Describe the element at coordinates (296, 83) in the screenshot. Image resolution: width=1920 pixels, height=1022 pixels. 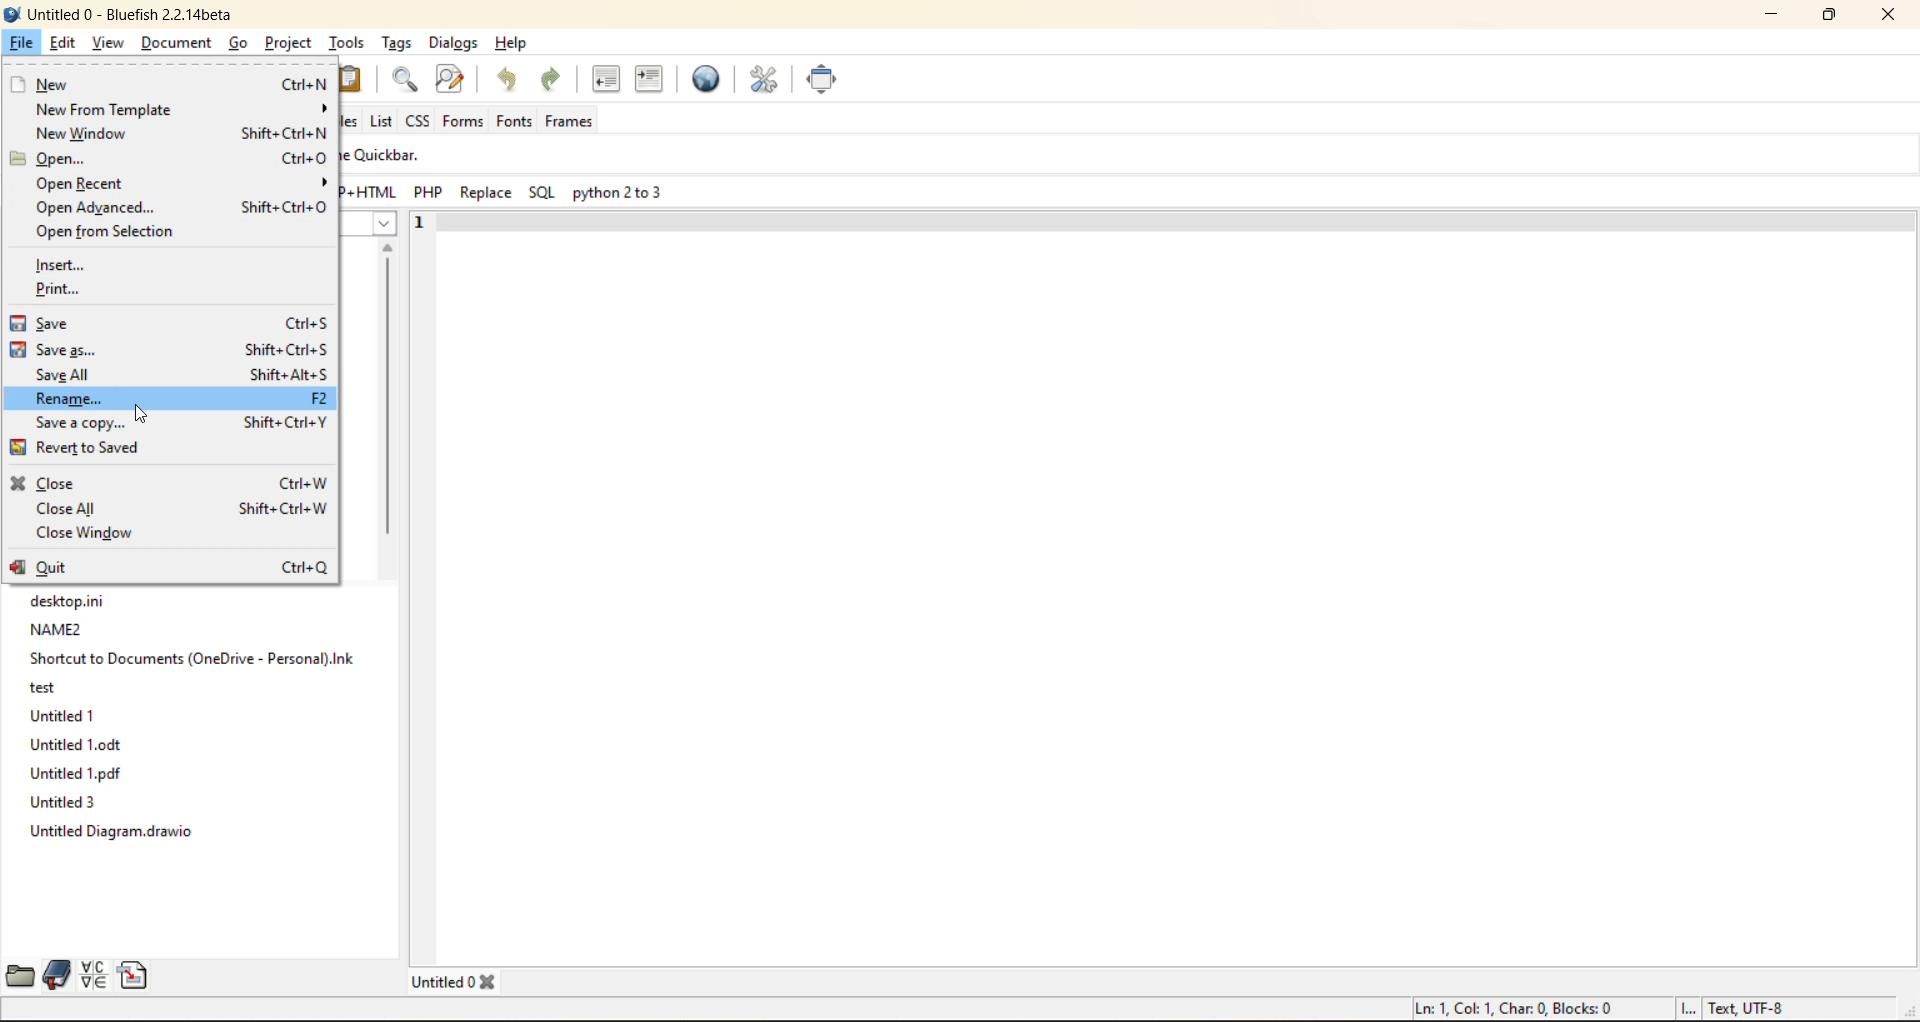
I see `ctrl+N ` at that location.